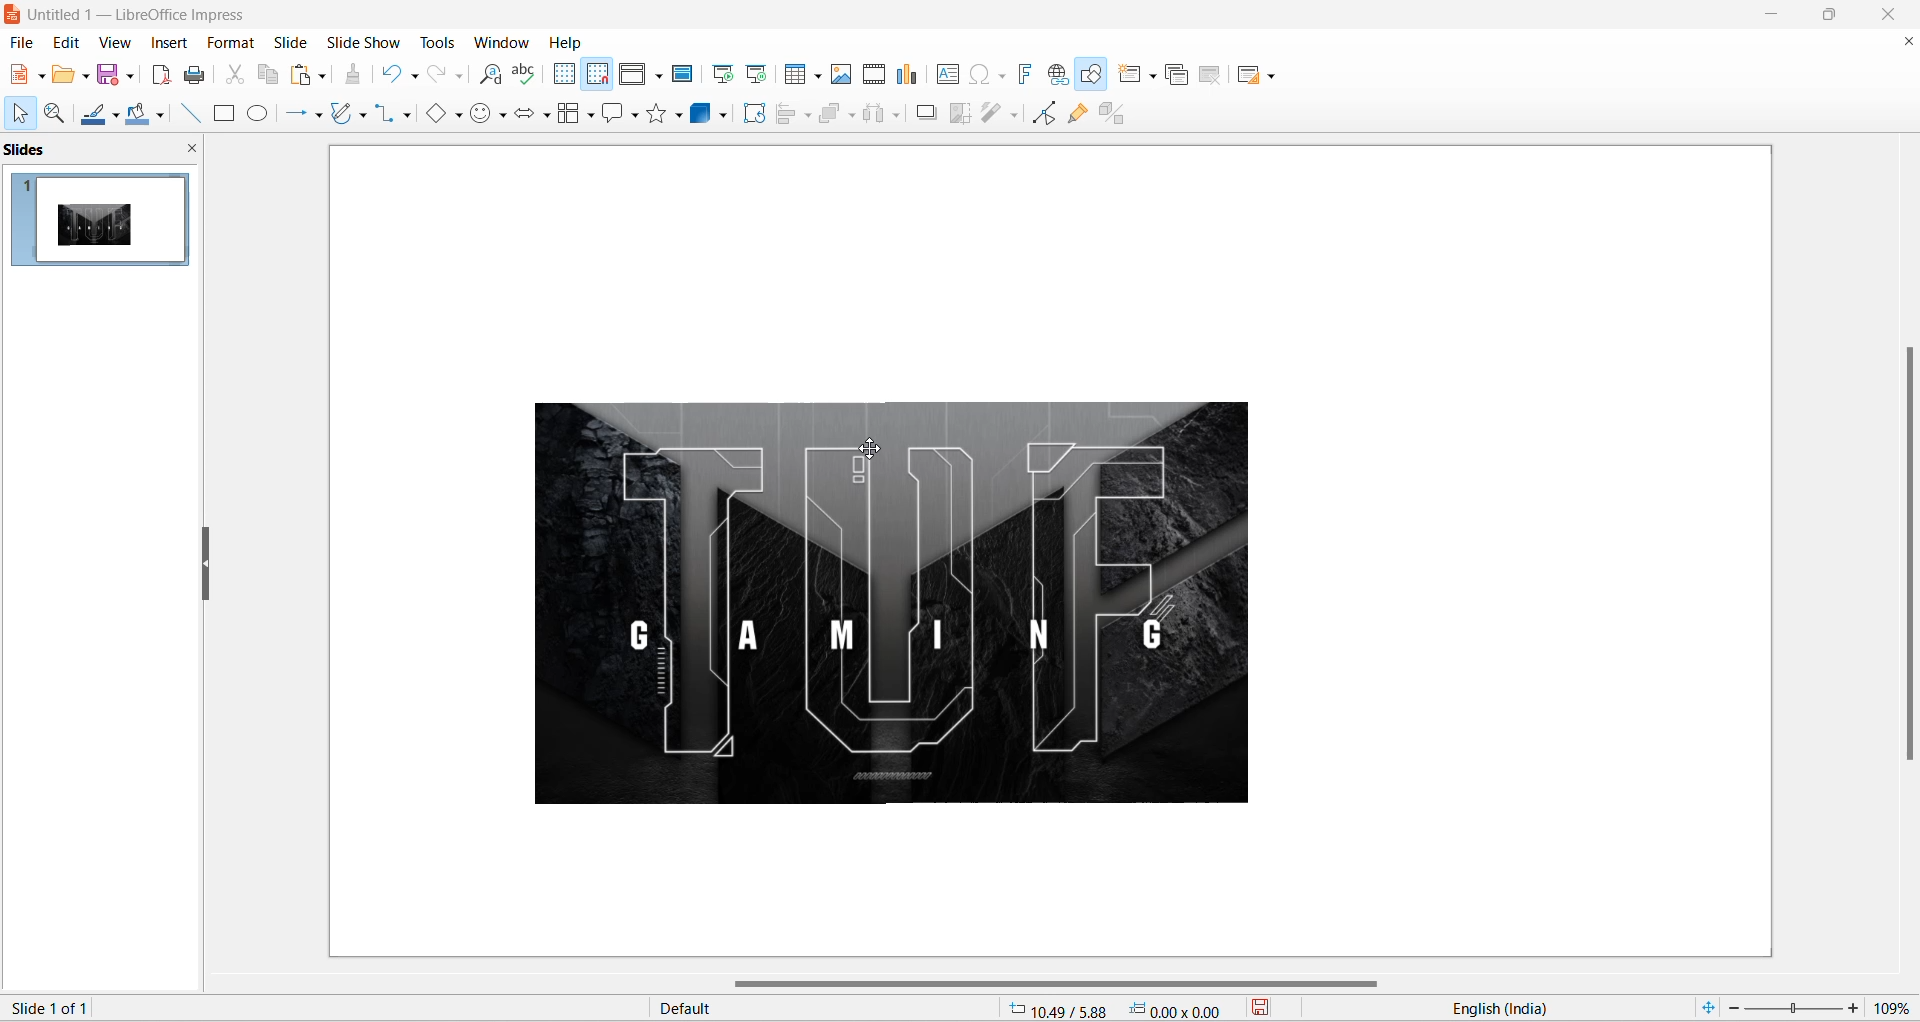  What do you see at coordinates (842, 74) in the screenshot?
I see `insert images` at bounding box center [842, 74].